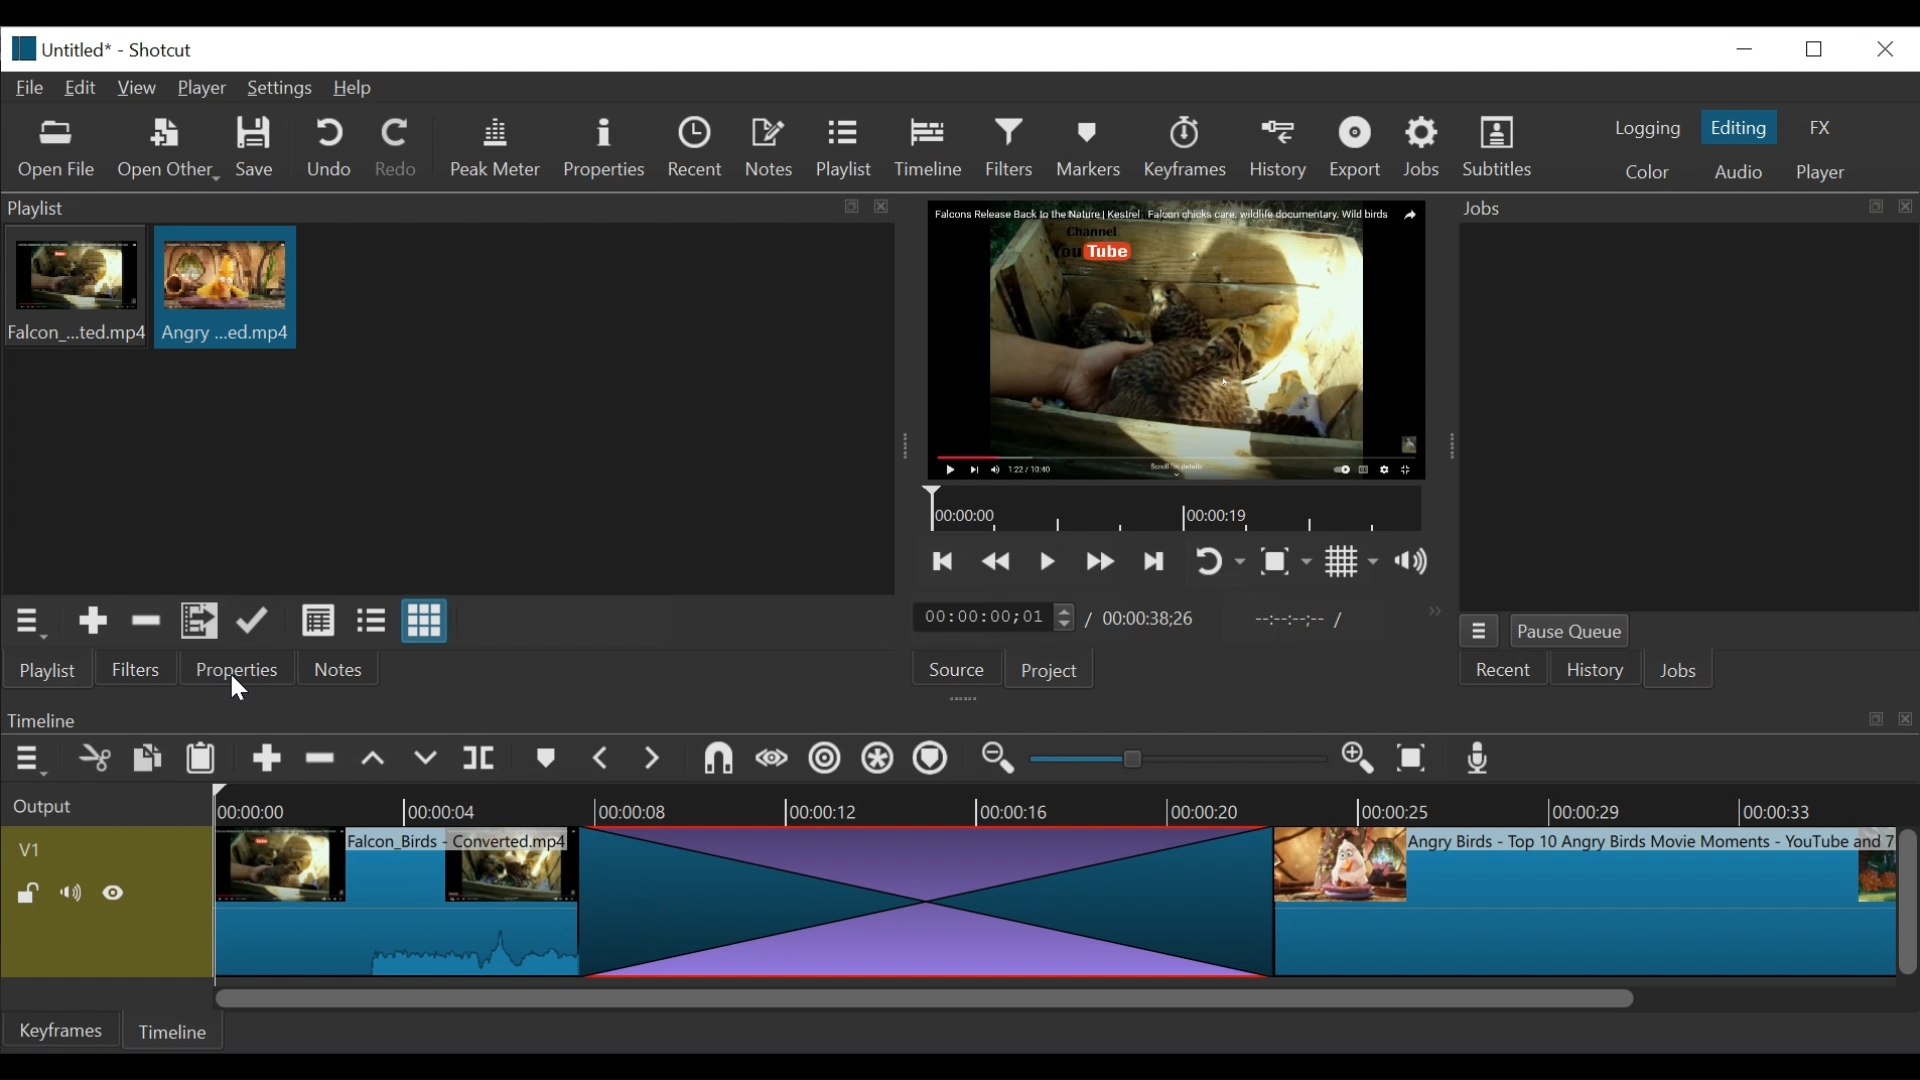 This screenshot has width=1920, height=1080. Describe the element at coordinates (997, 562) in the screenshot. I see `play quickly backward` at that location.